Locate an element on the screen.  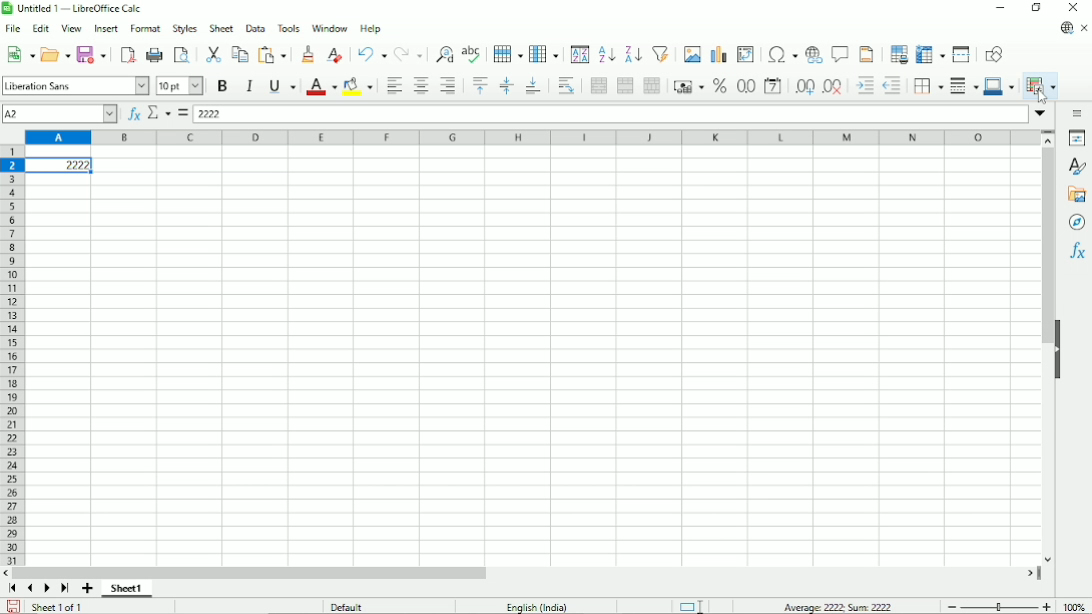
Insert chart is located at coordinates (717, 53).